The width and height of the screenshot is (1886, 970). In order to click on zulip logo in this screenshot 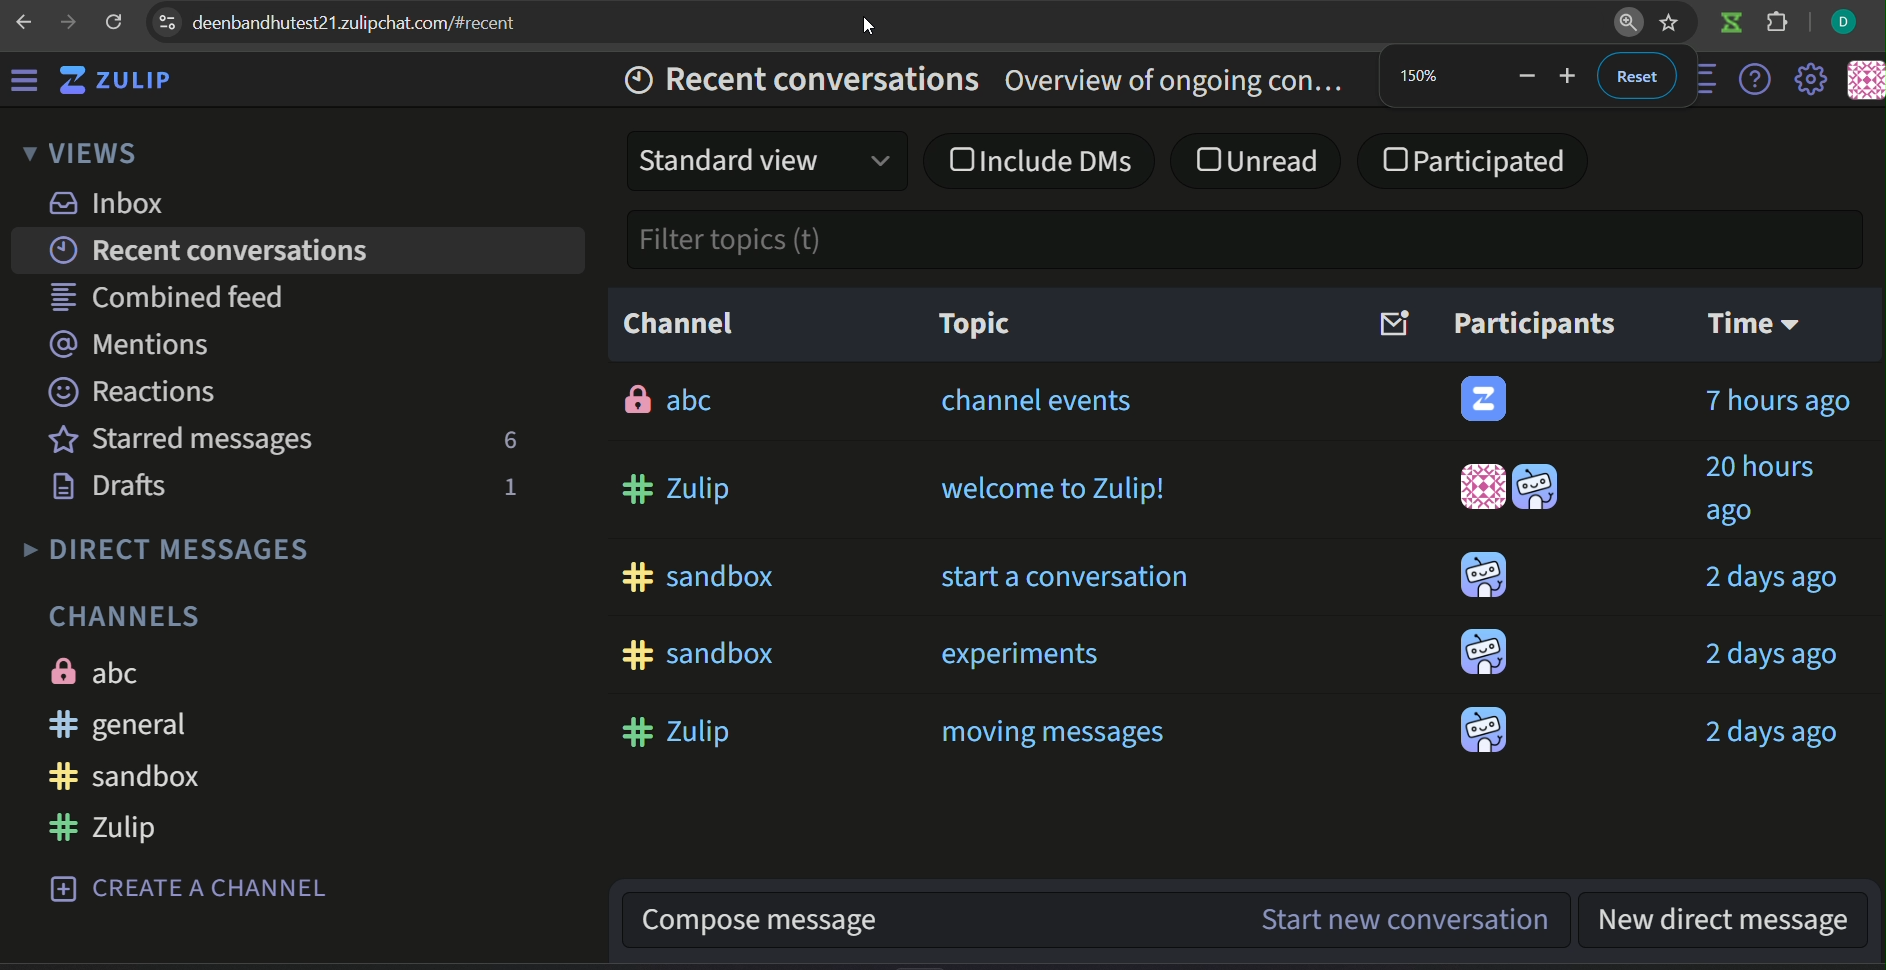, I will do `click(114, 80)`.